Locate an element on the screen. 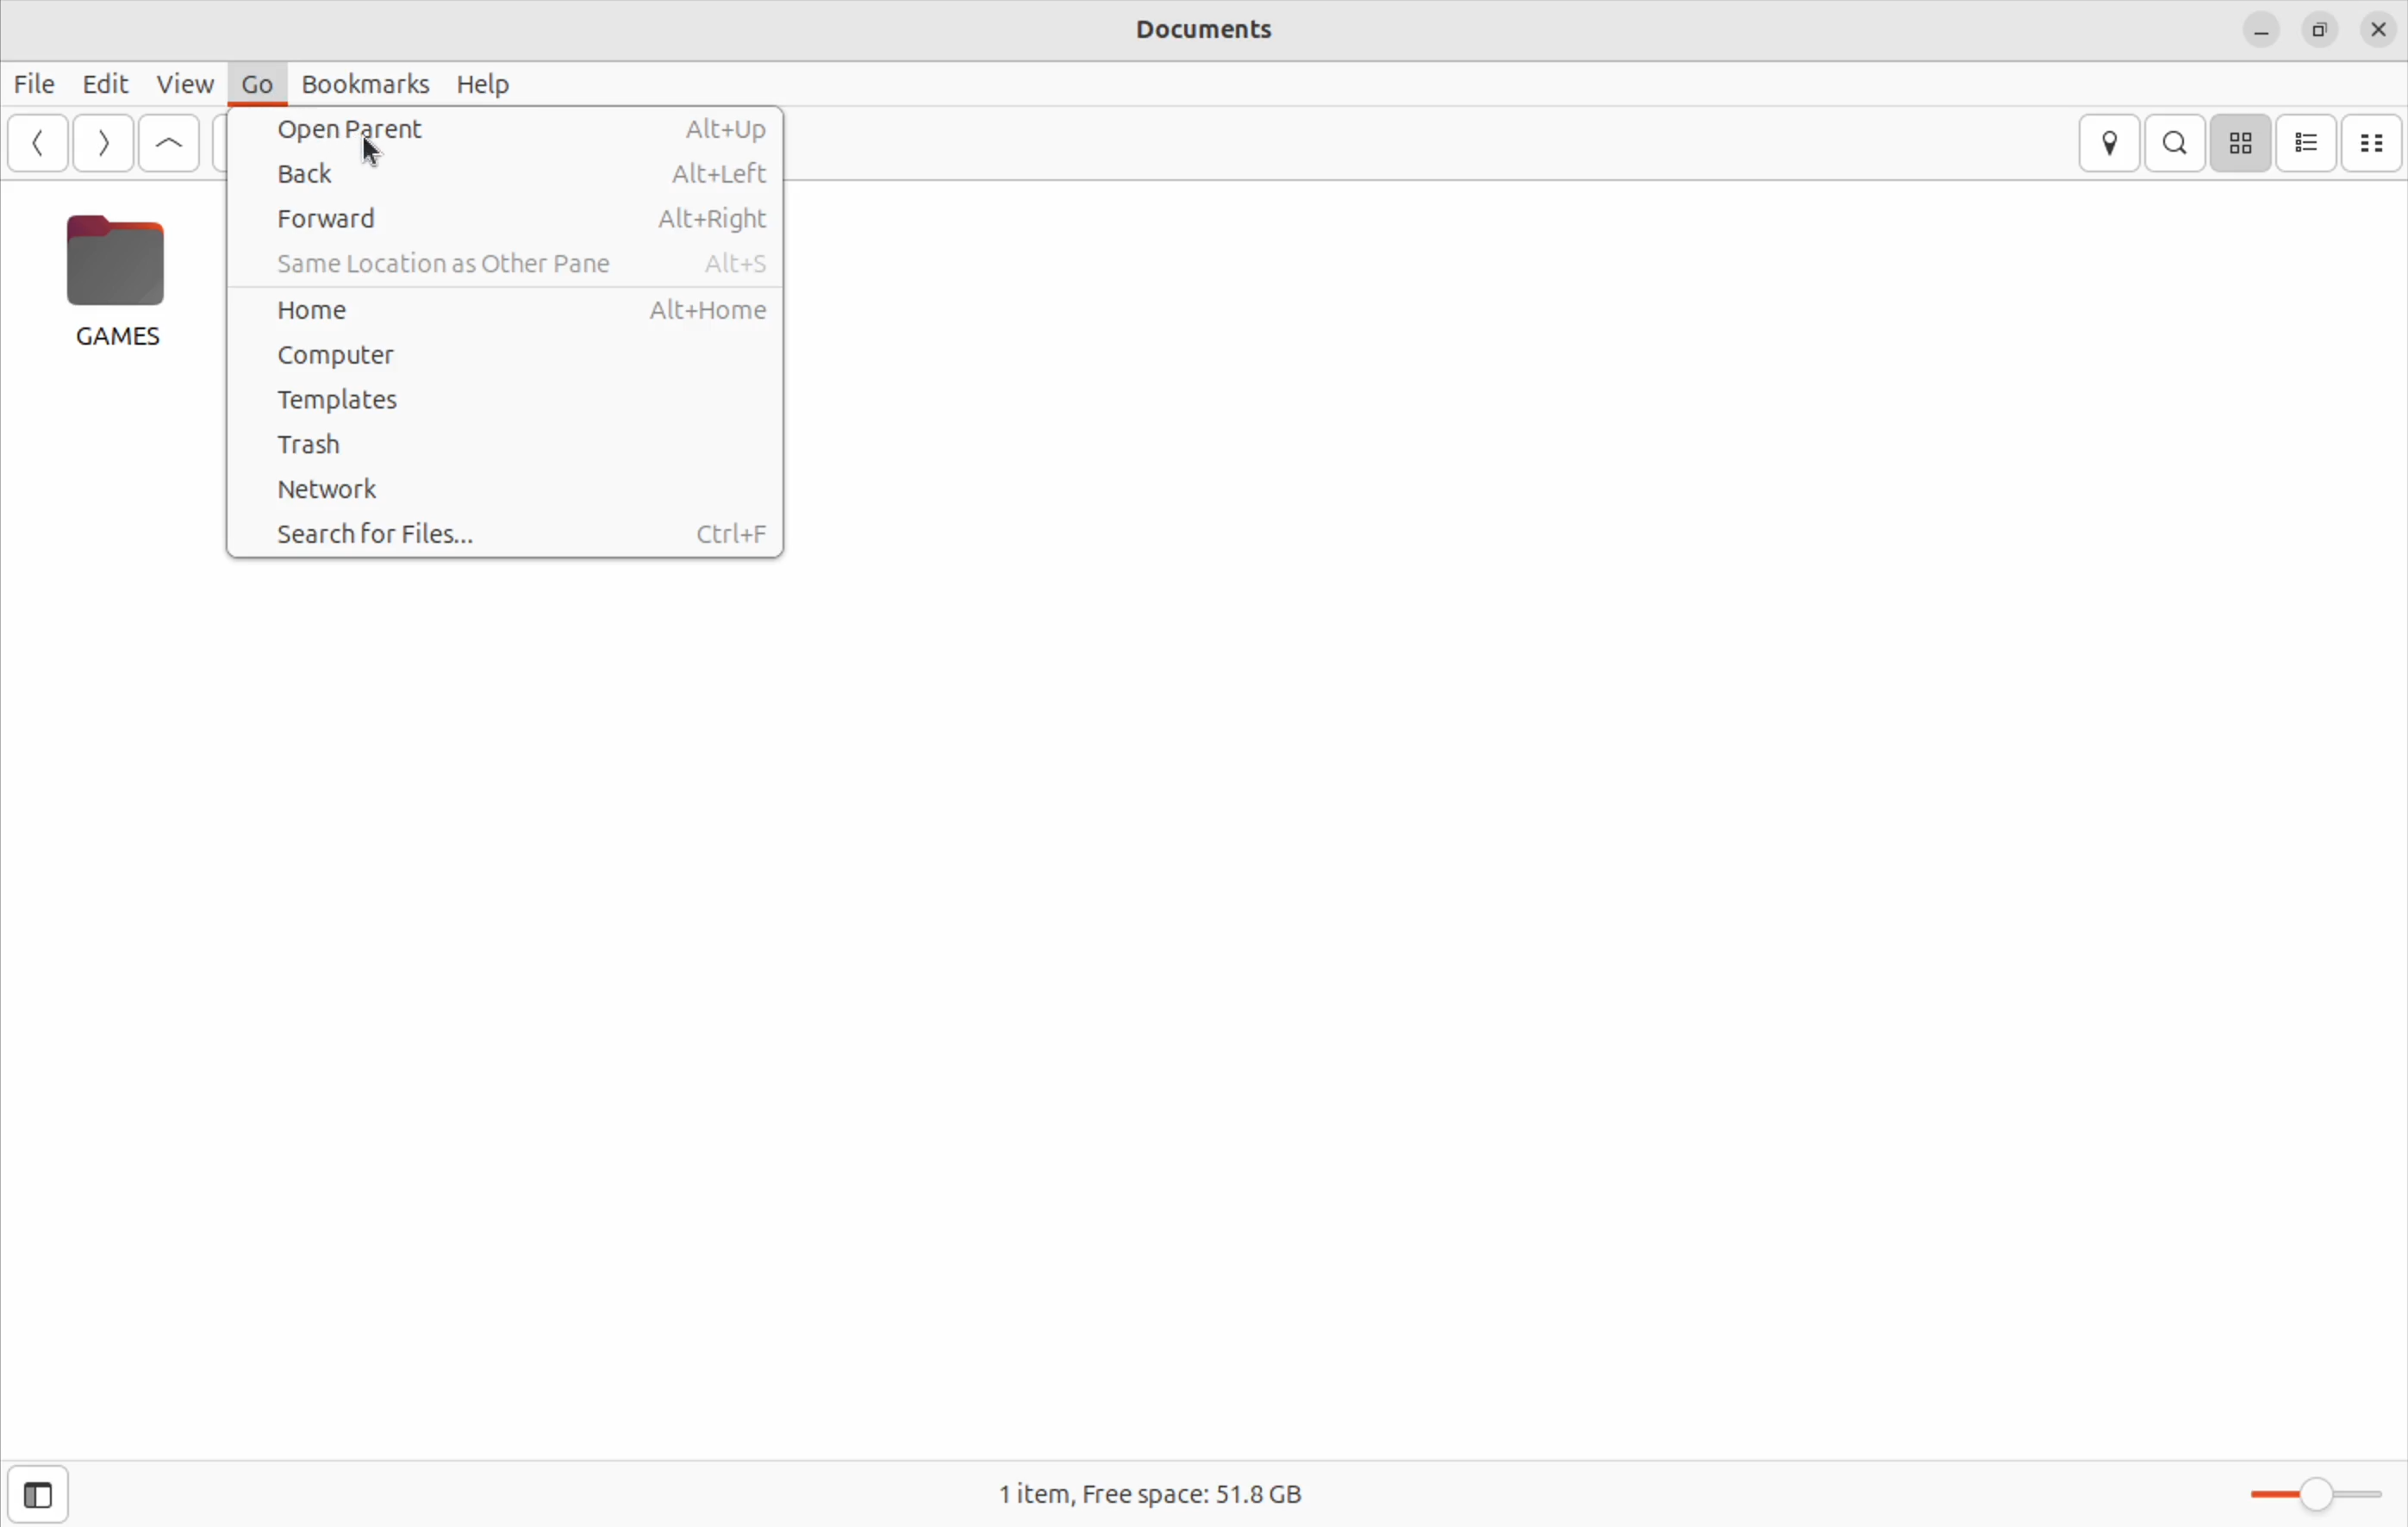 This screenshot has width=2408, height=1527. show side bar is located at coordinates (36, 1495).